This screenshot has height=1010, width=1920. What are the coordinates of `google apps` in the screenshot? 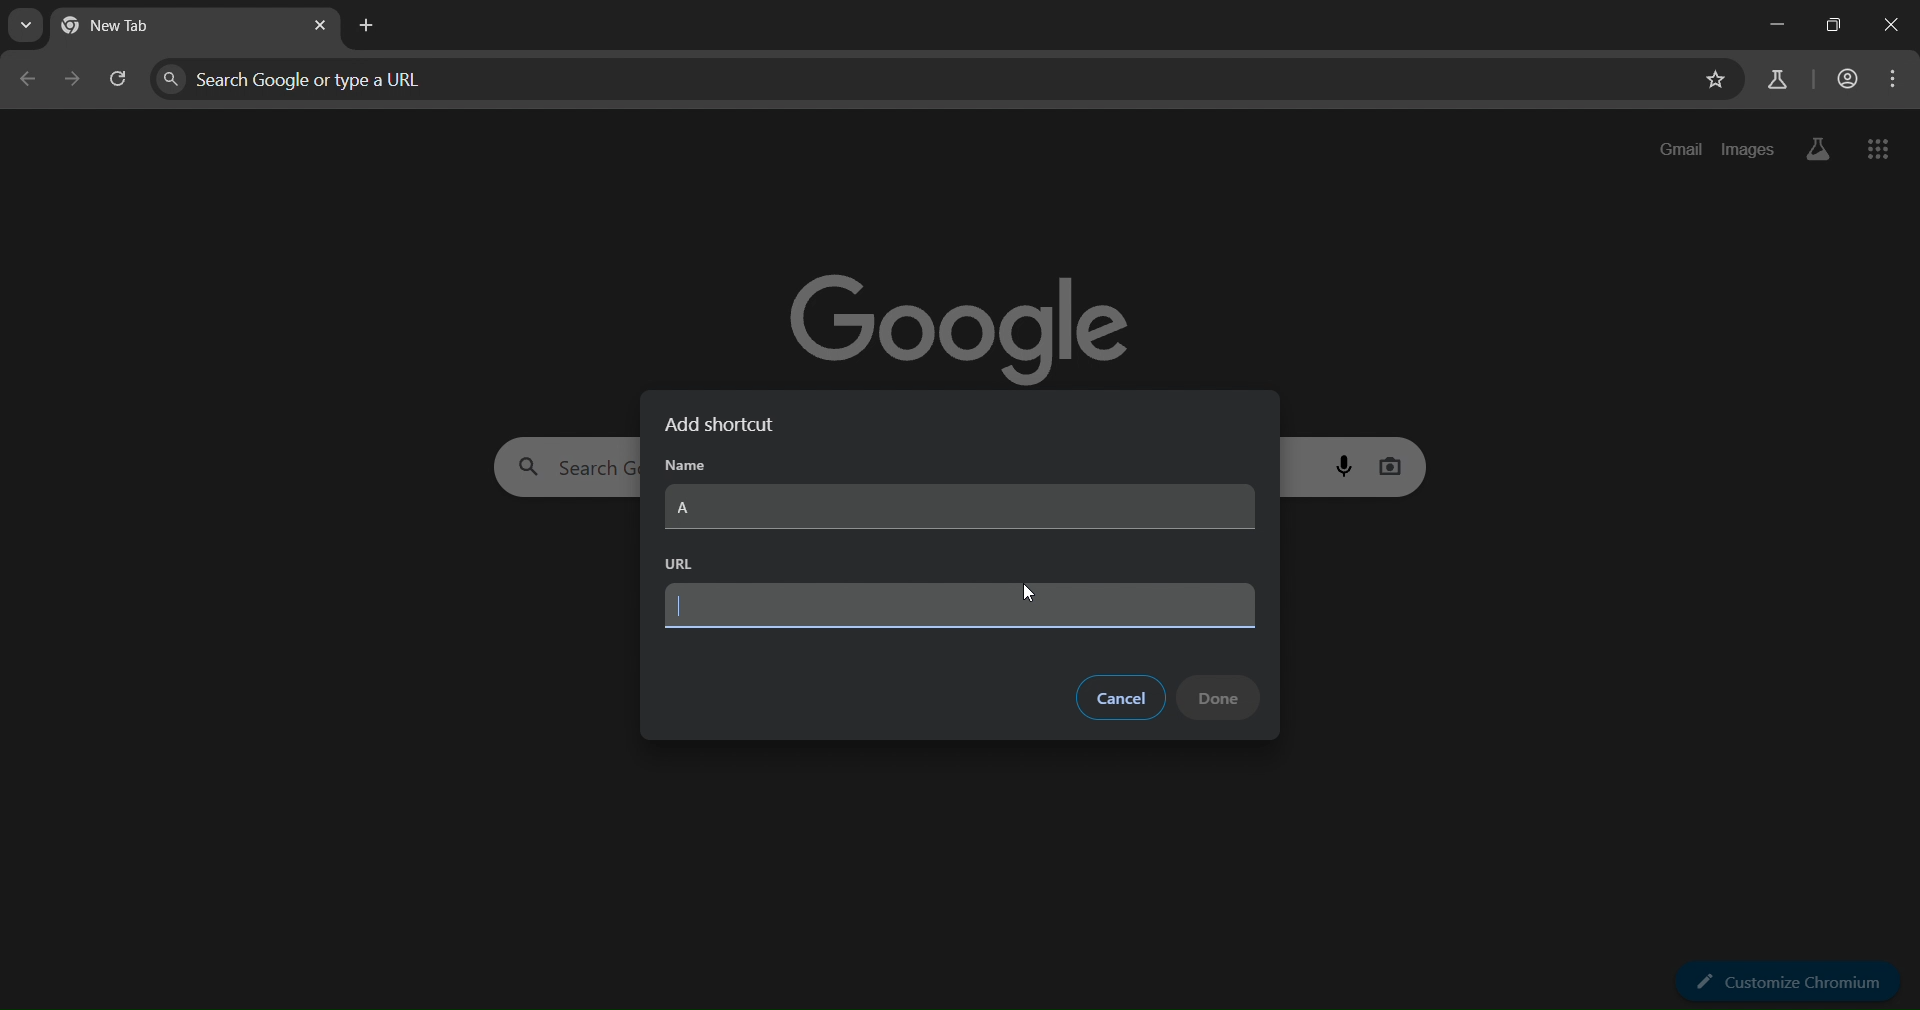 It's located at (1881, 148).